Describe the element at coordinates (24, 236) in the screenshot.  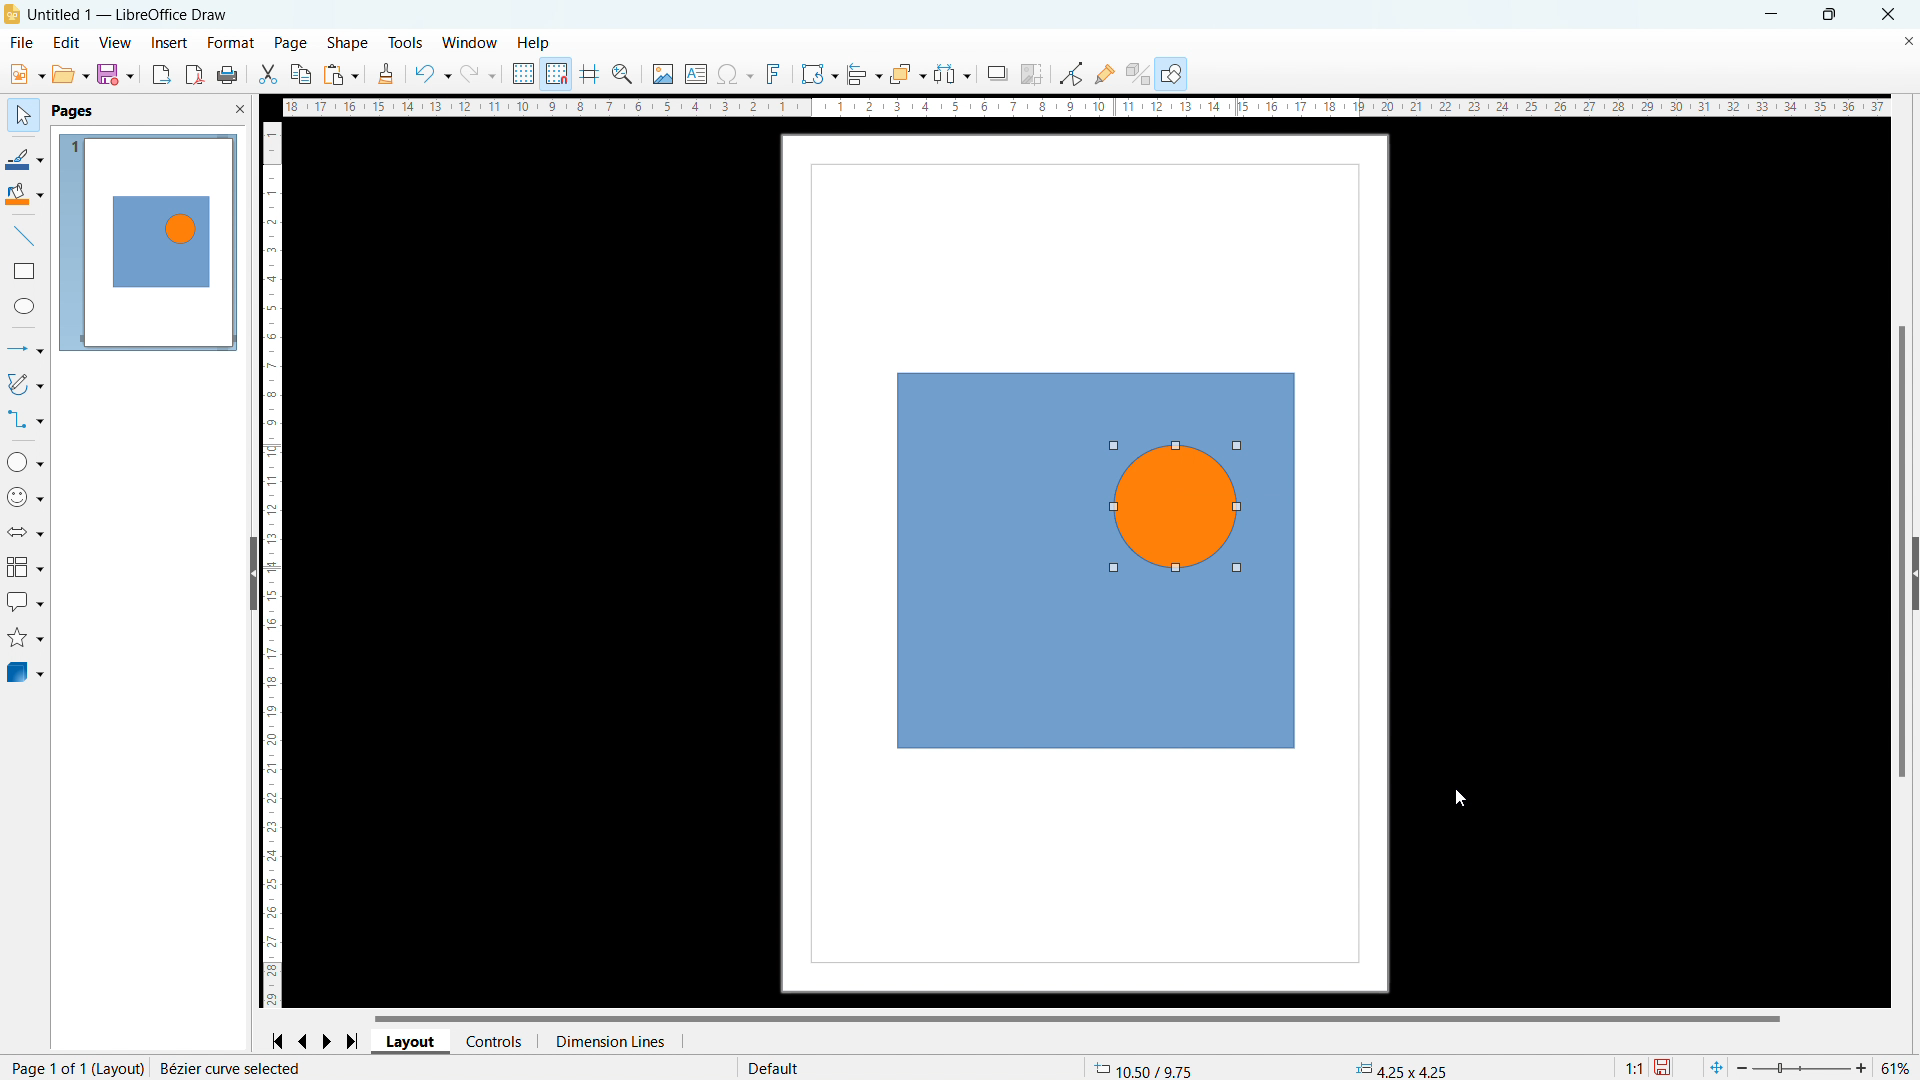
I see `line tool` at that location.